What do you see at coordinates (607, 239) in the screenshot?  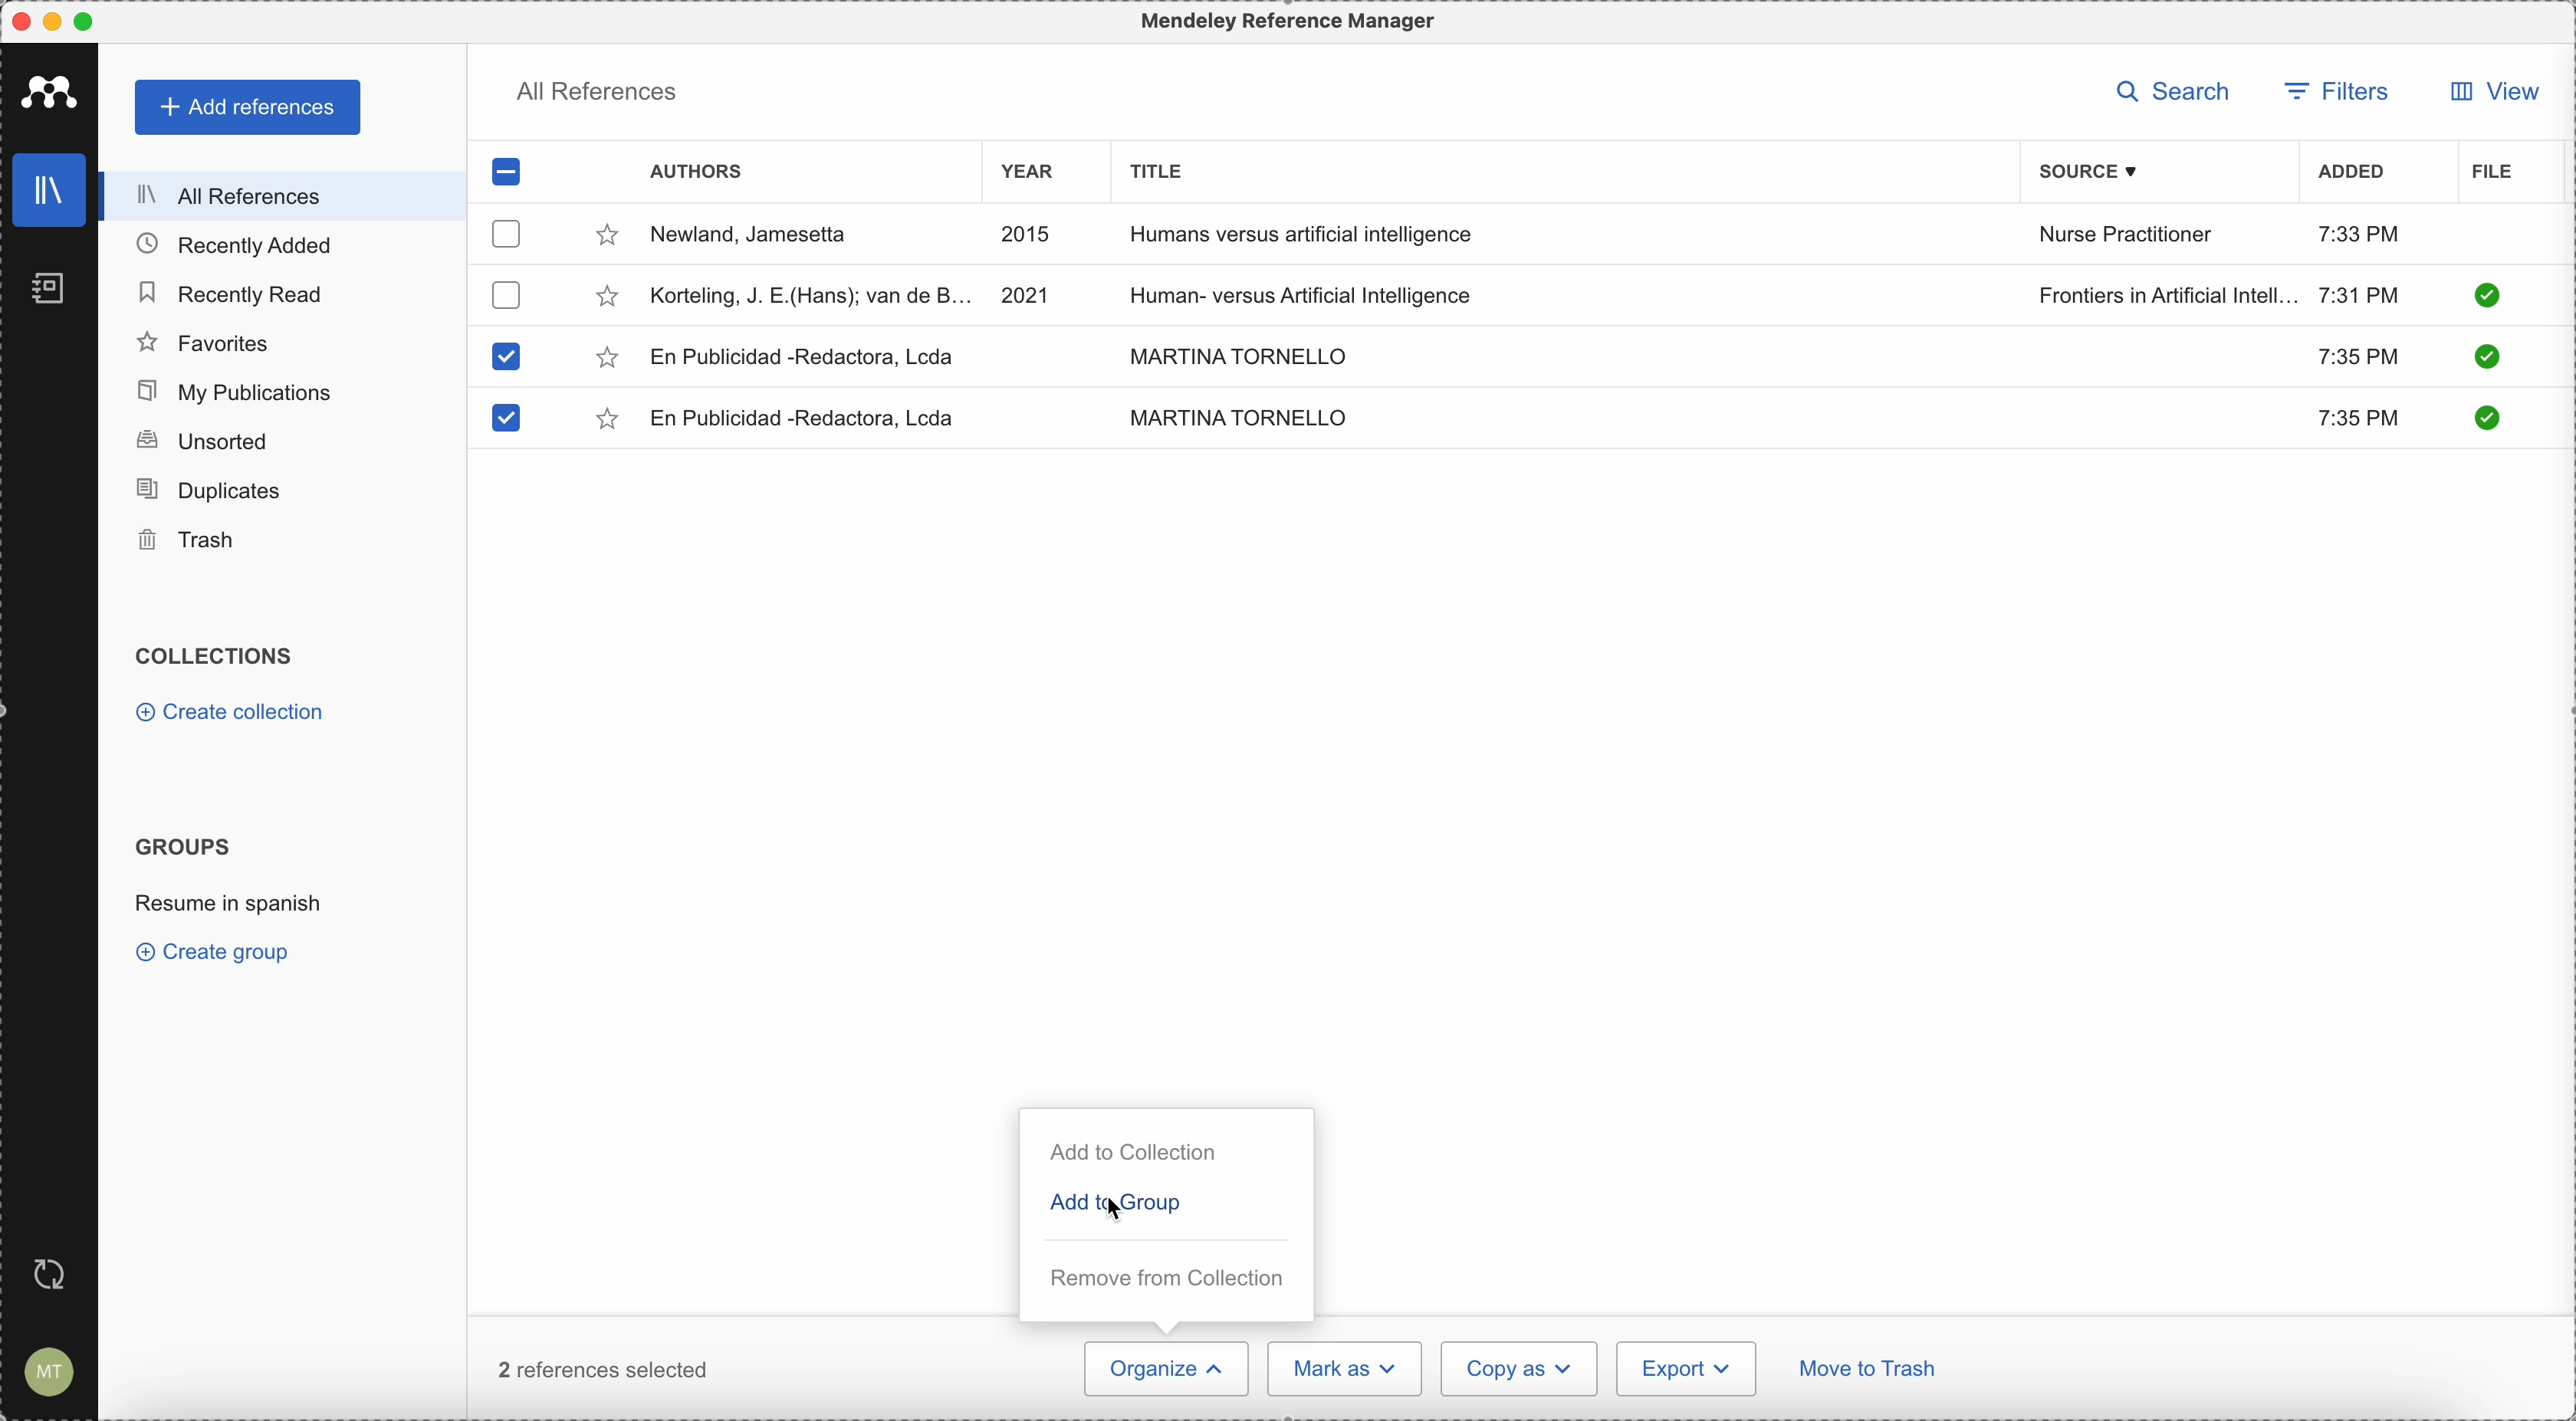 I see `favorite` at bounding box center [607, 239].